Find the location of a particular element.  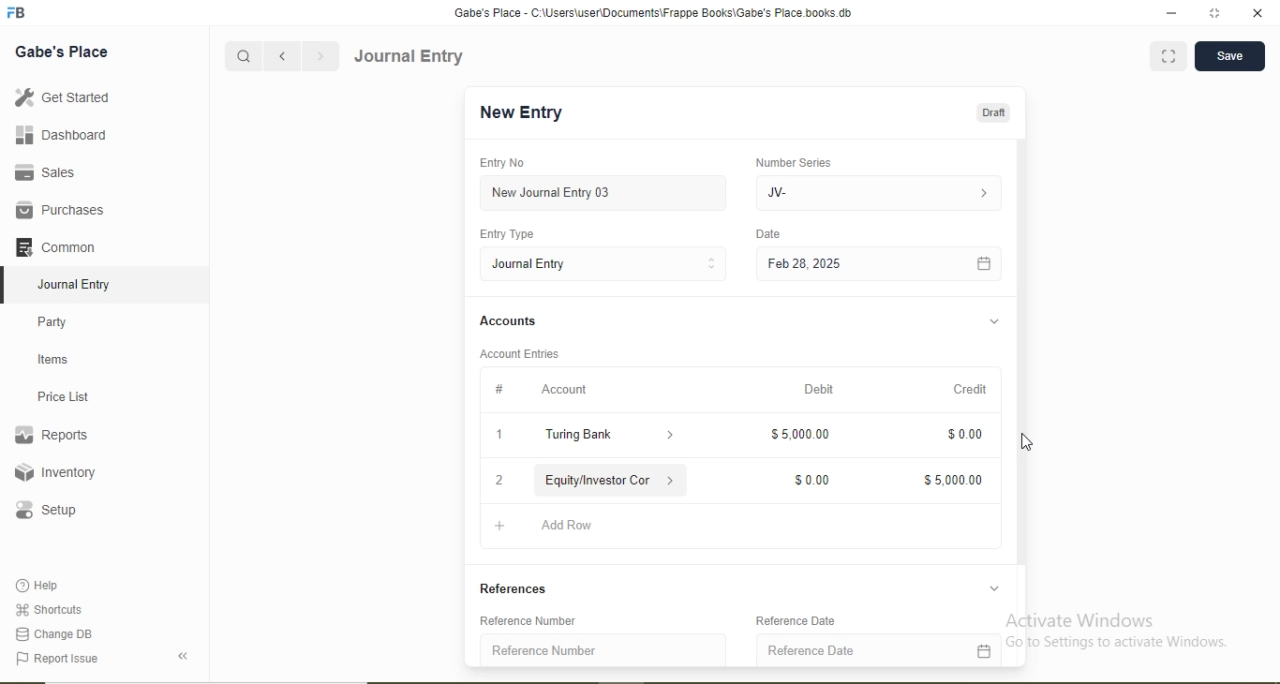

Debit is located at coordinates (819, 389).